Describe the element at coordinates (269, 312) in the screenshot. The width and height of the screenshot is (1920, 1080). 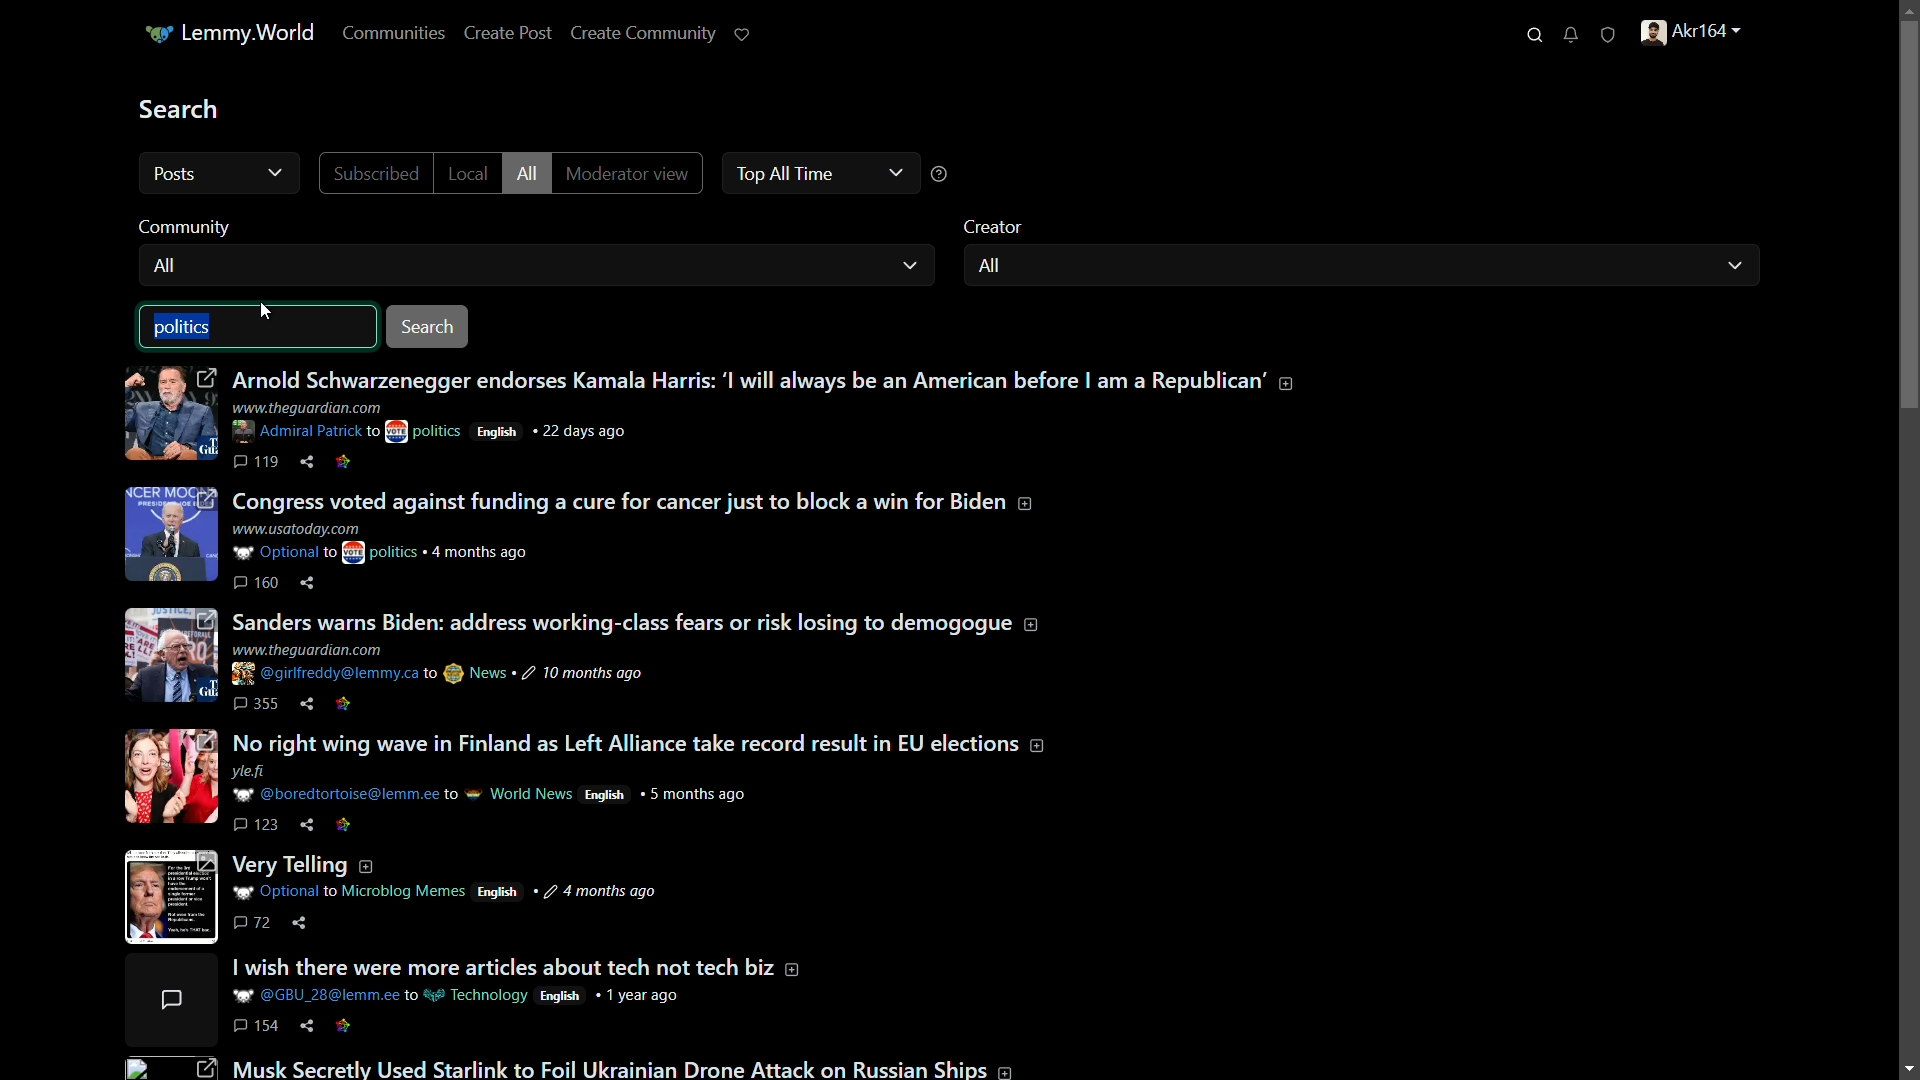
I see `cursor` at that location.